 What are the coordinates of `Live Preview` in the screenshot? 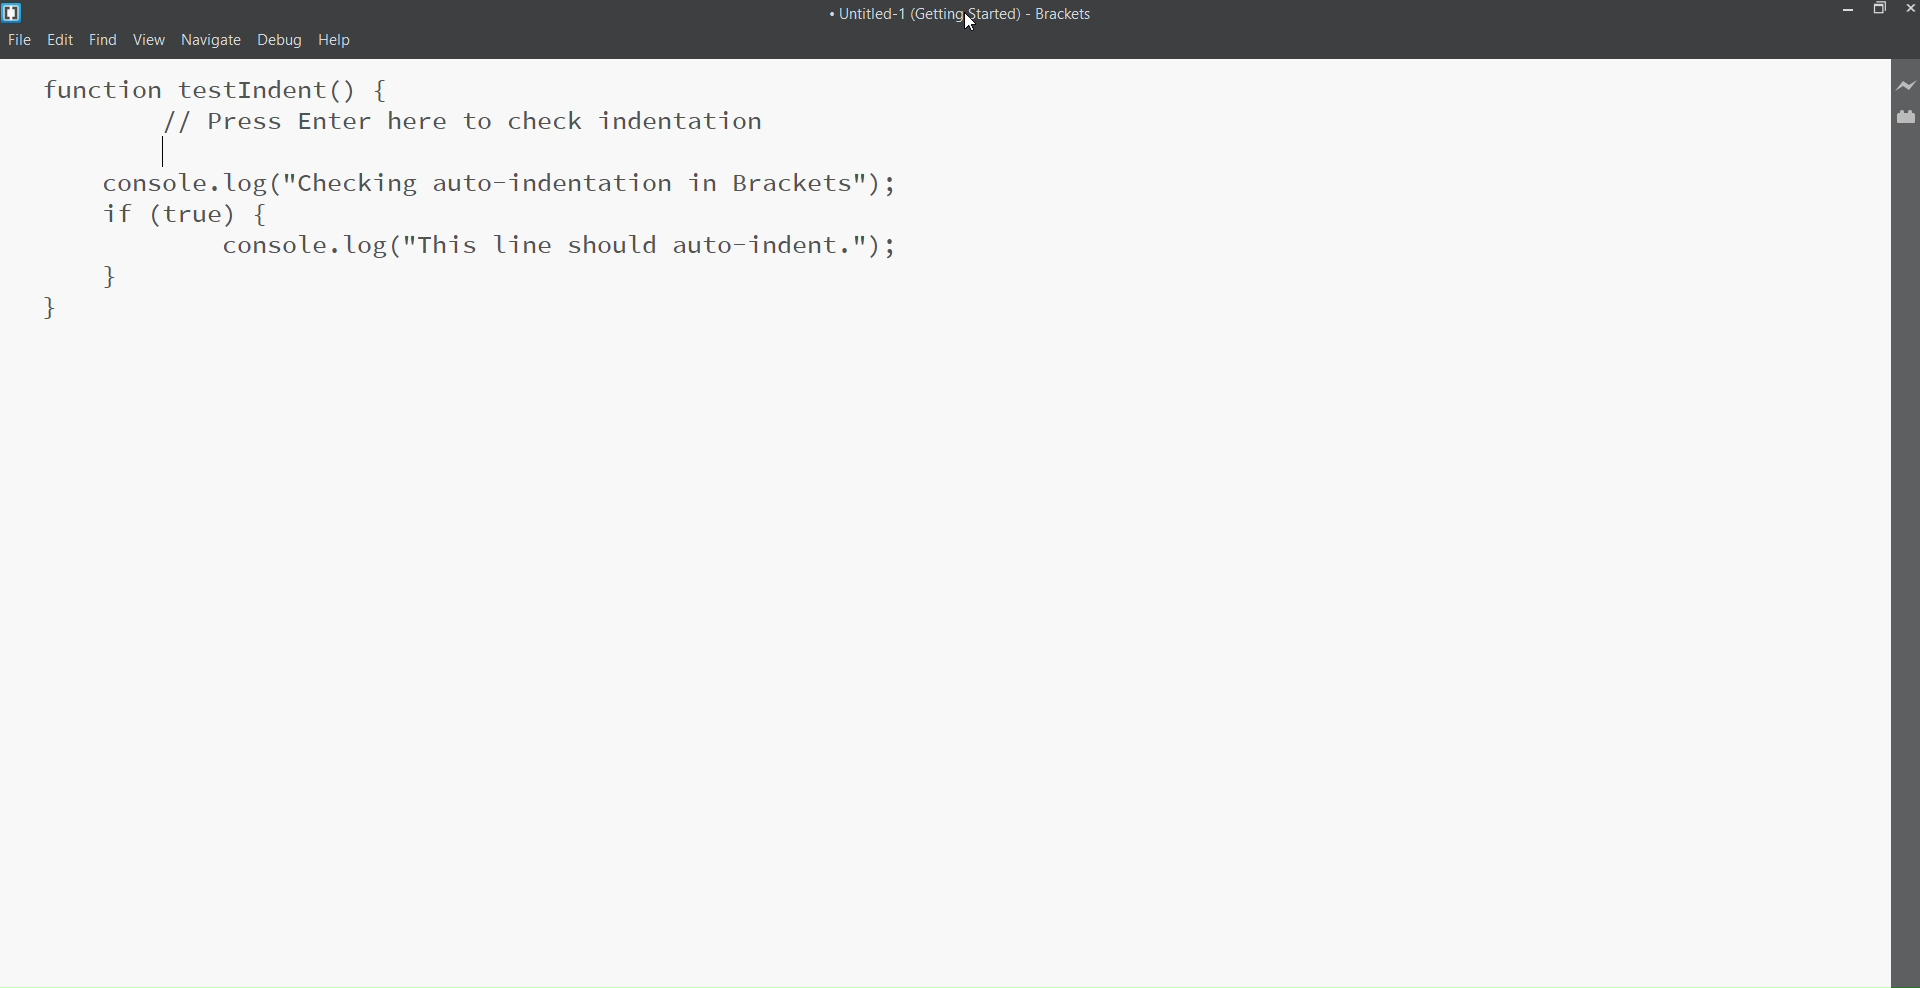 It's located at (1906, 85).